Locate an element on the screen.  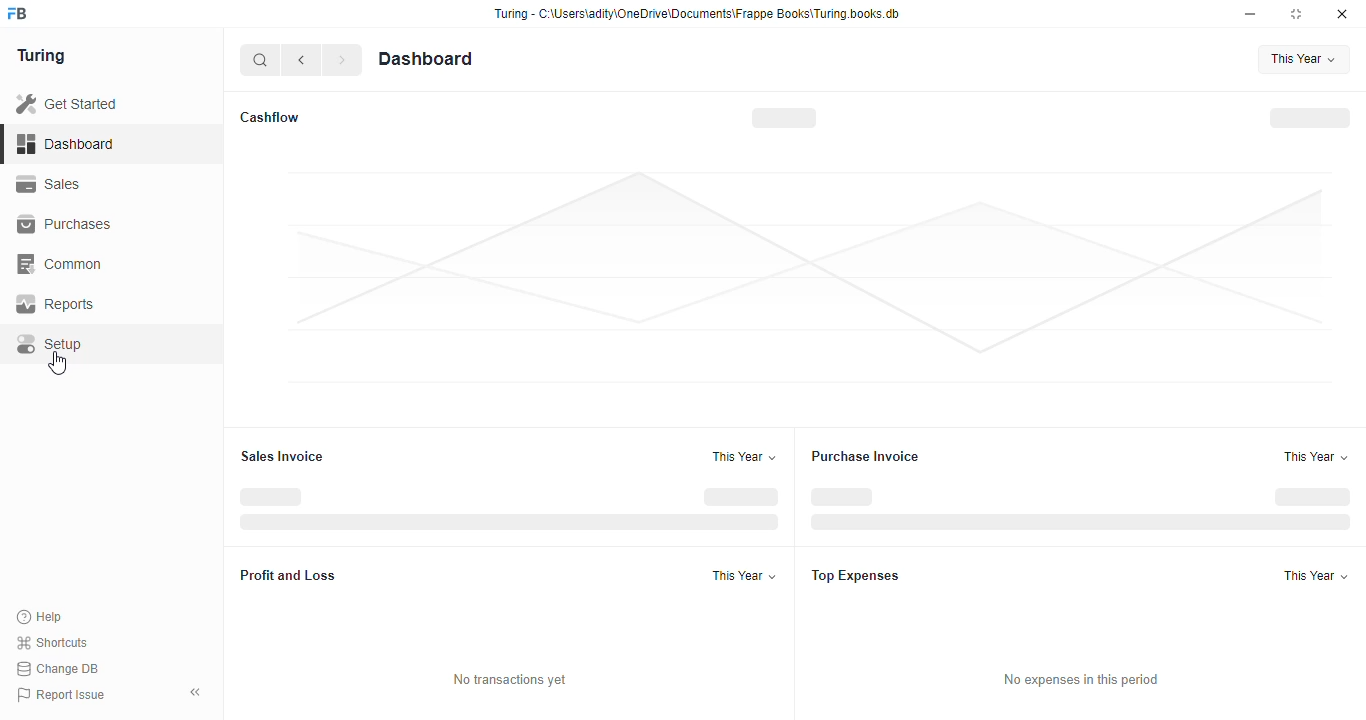
No transactions yet is located at coordinates (515, 681).